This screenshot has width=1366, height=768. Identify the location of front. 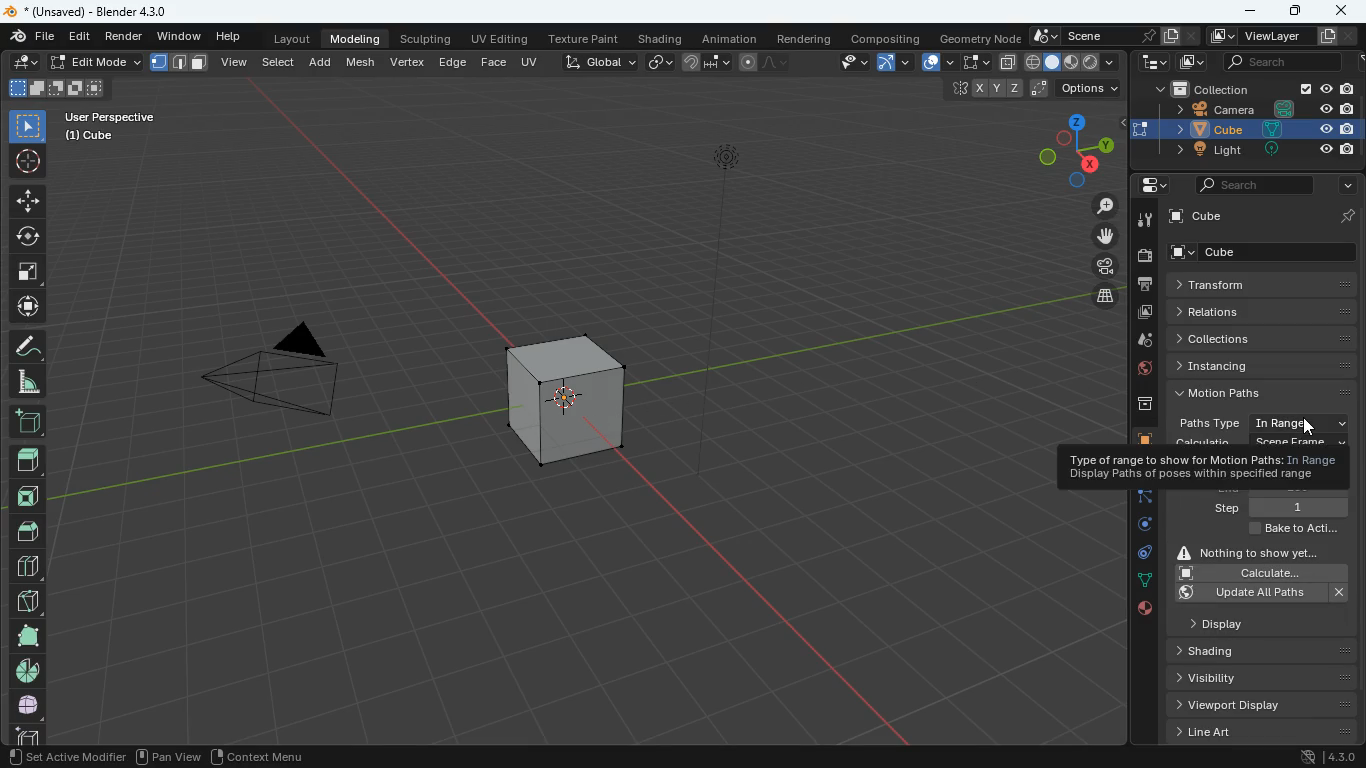
(31, 492).